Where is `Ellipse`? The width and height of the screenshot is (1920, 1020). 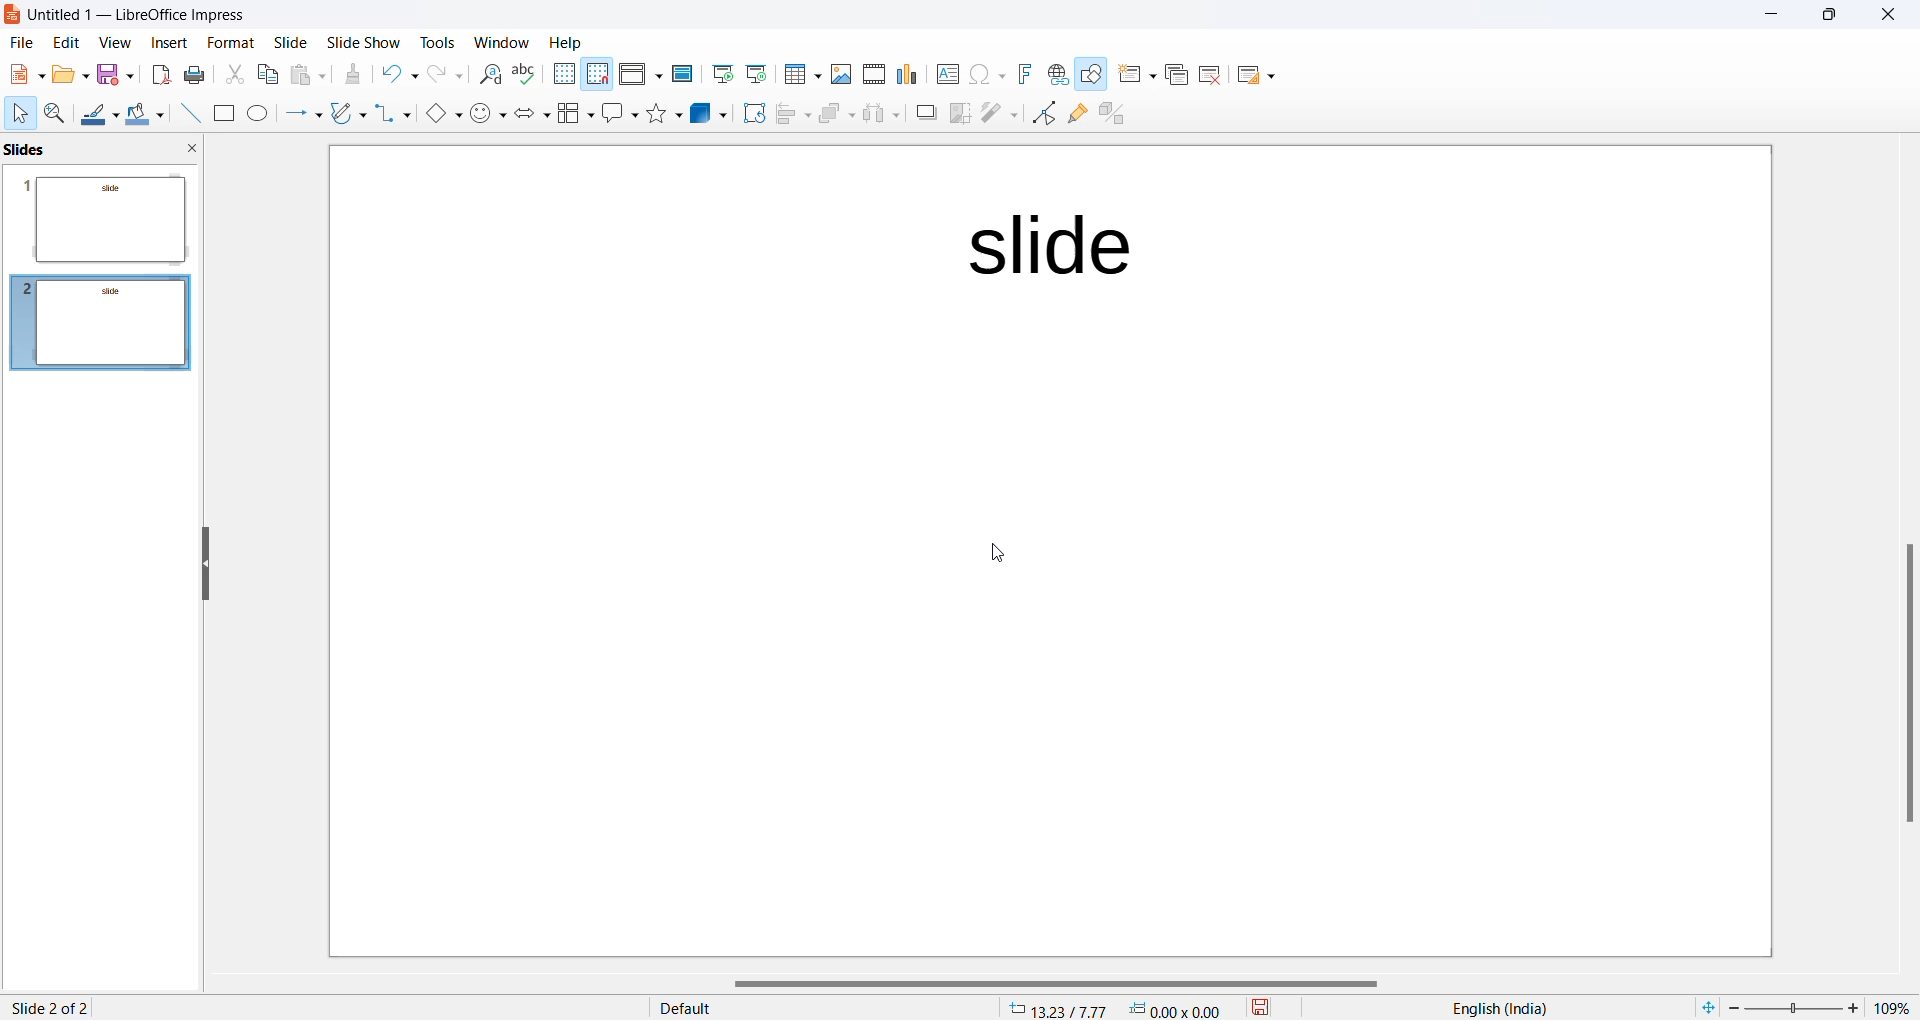
Ellipse is located at coordinates (256, 114).